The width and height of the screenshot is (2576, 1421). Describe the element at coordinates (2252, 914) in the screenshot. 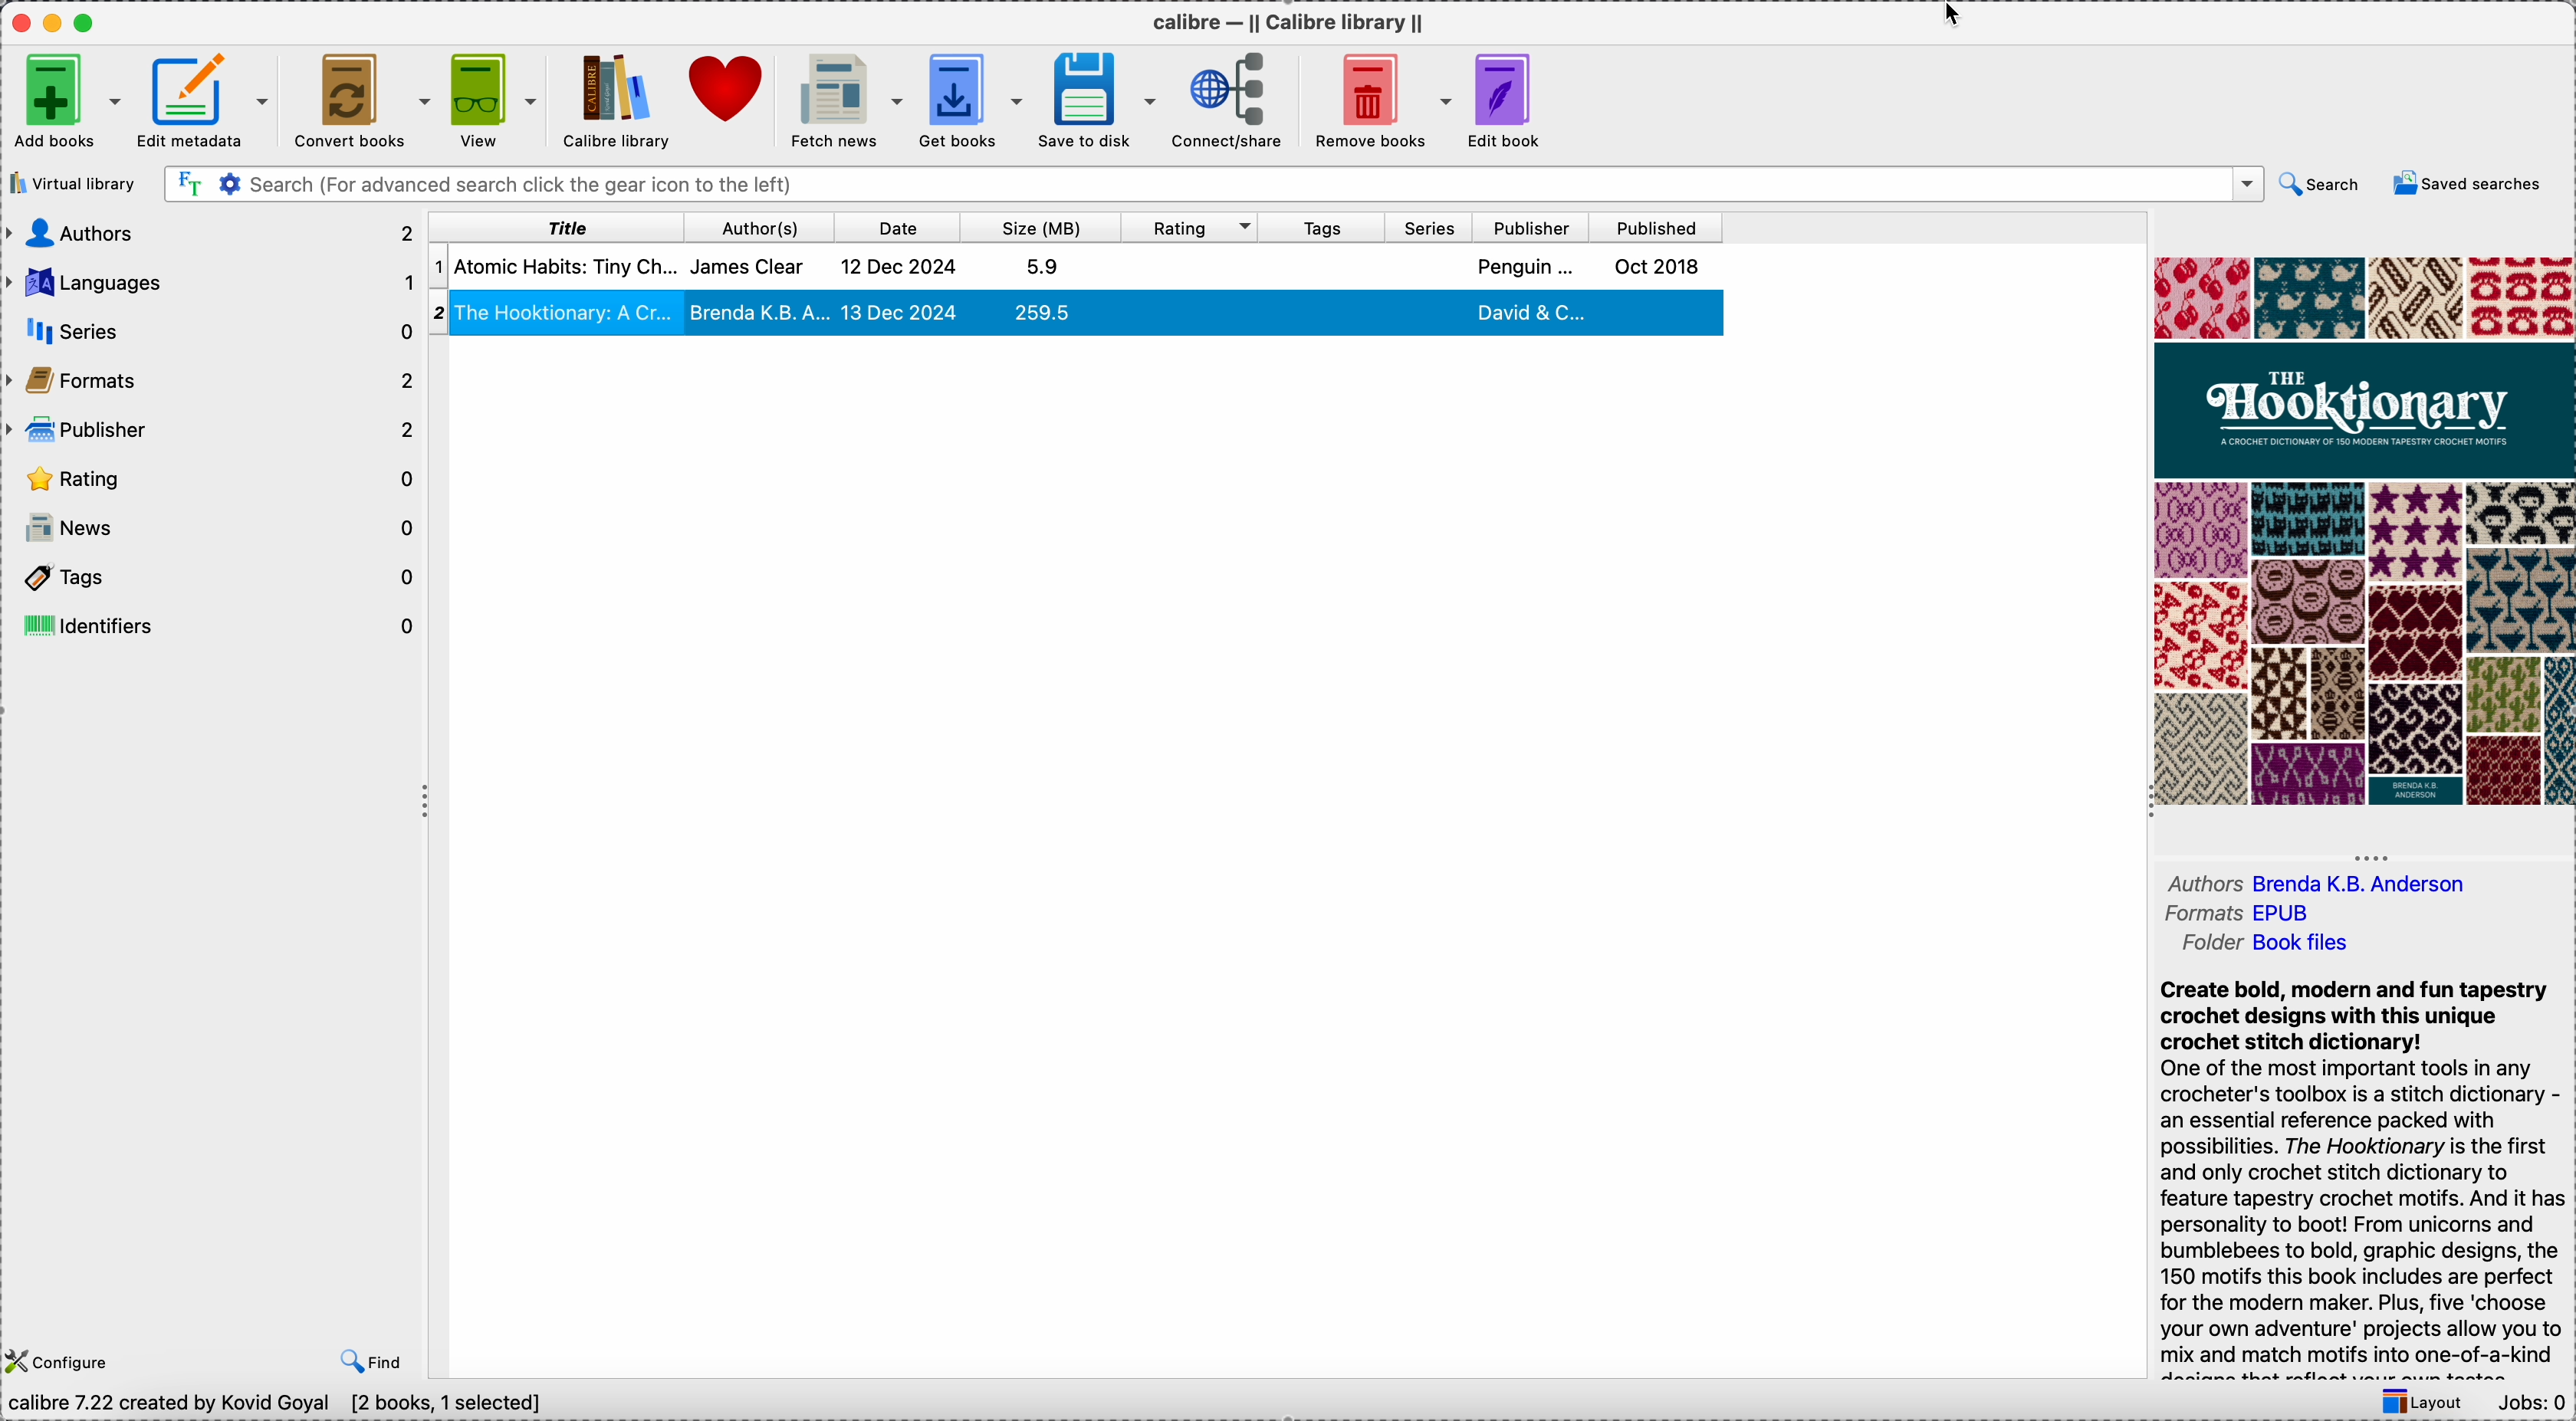

I see `formats EPUB` at that location.